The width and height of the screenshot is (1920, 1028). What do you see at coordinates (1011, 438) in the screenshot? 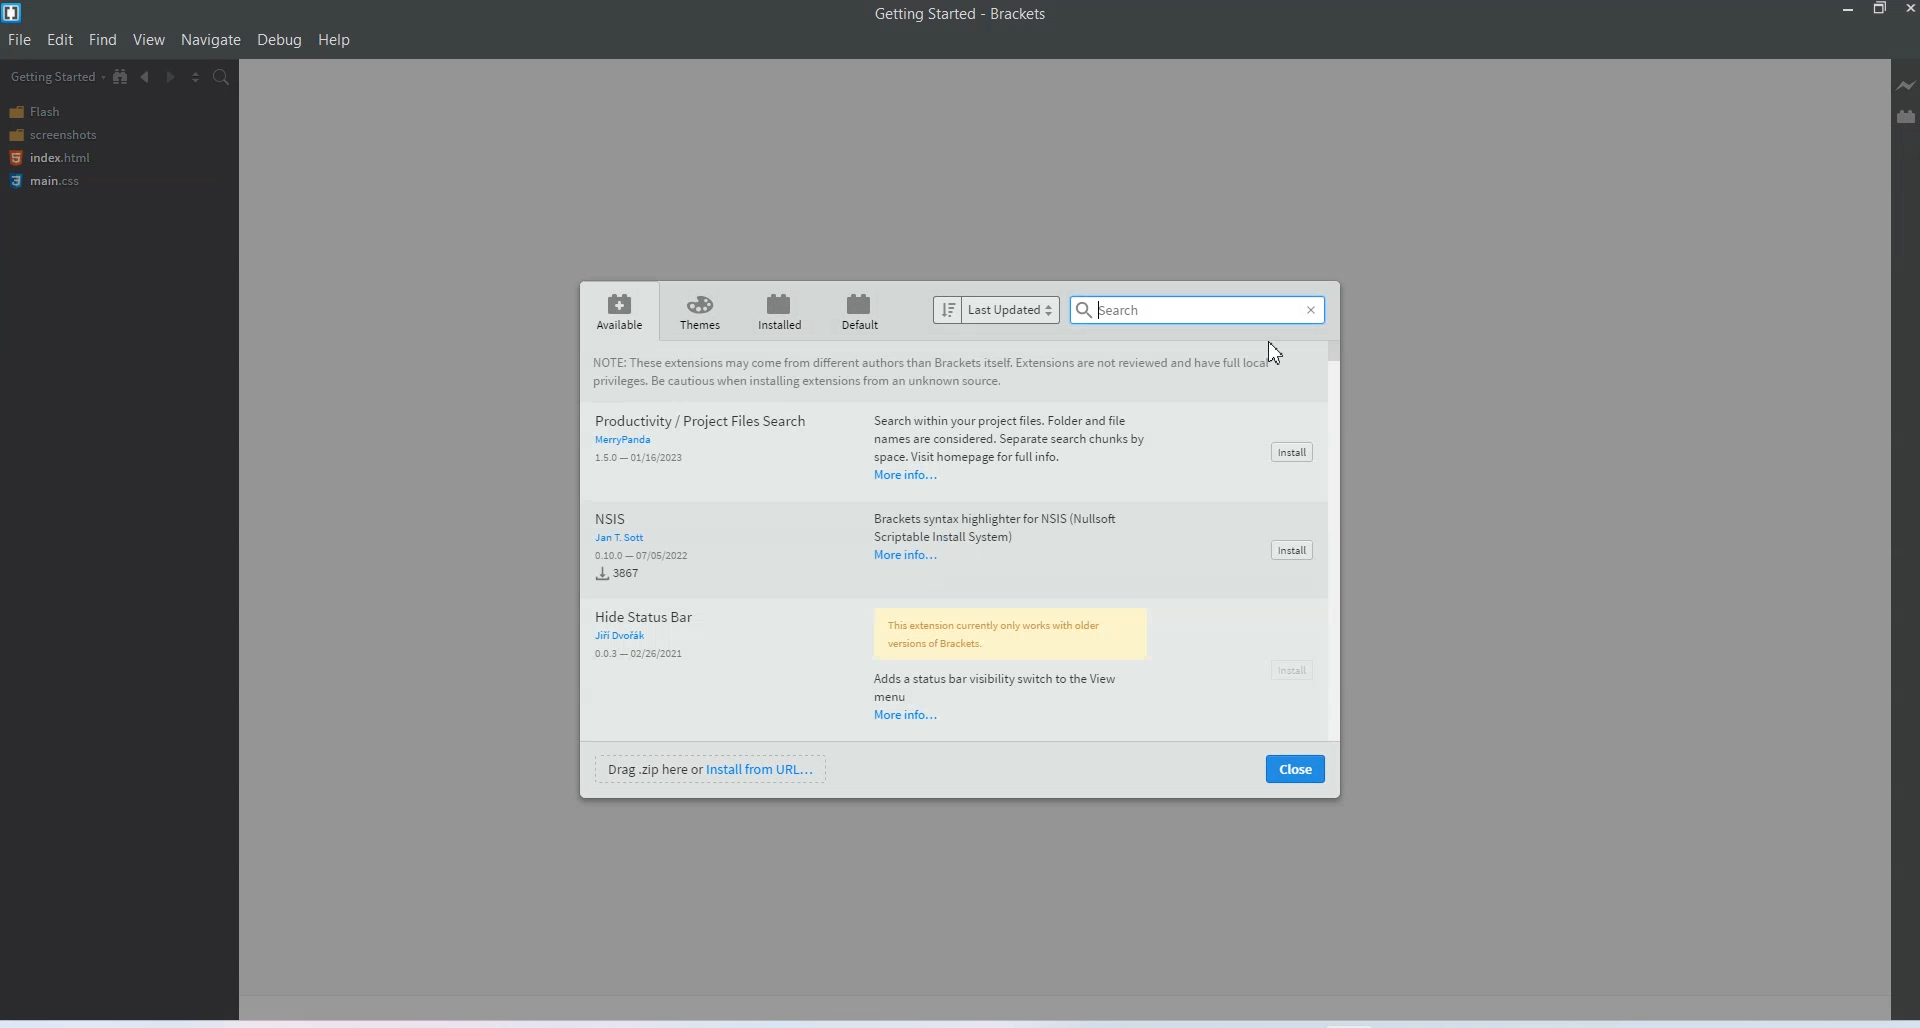
I see `Serach within your project files` at bounding box center [1011, 438].